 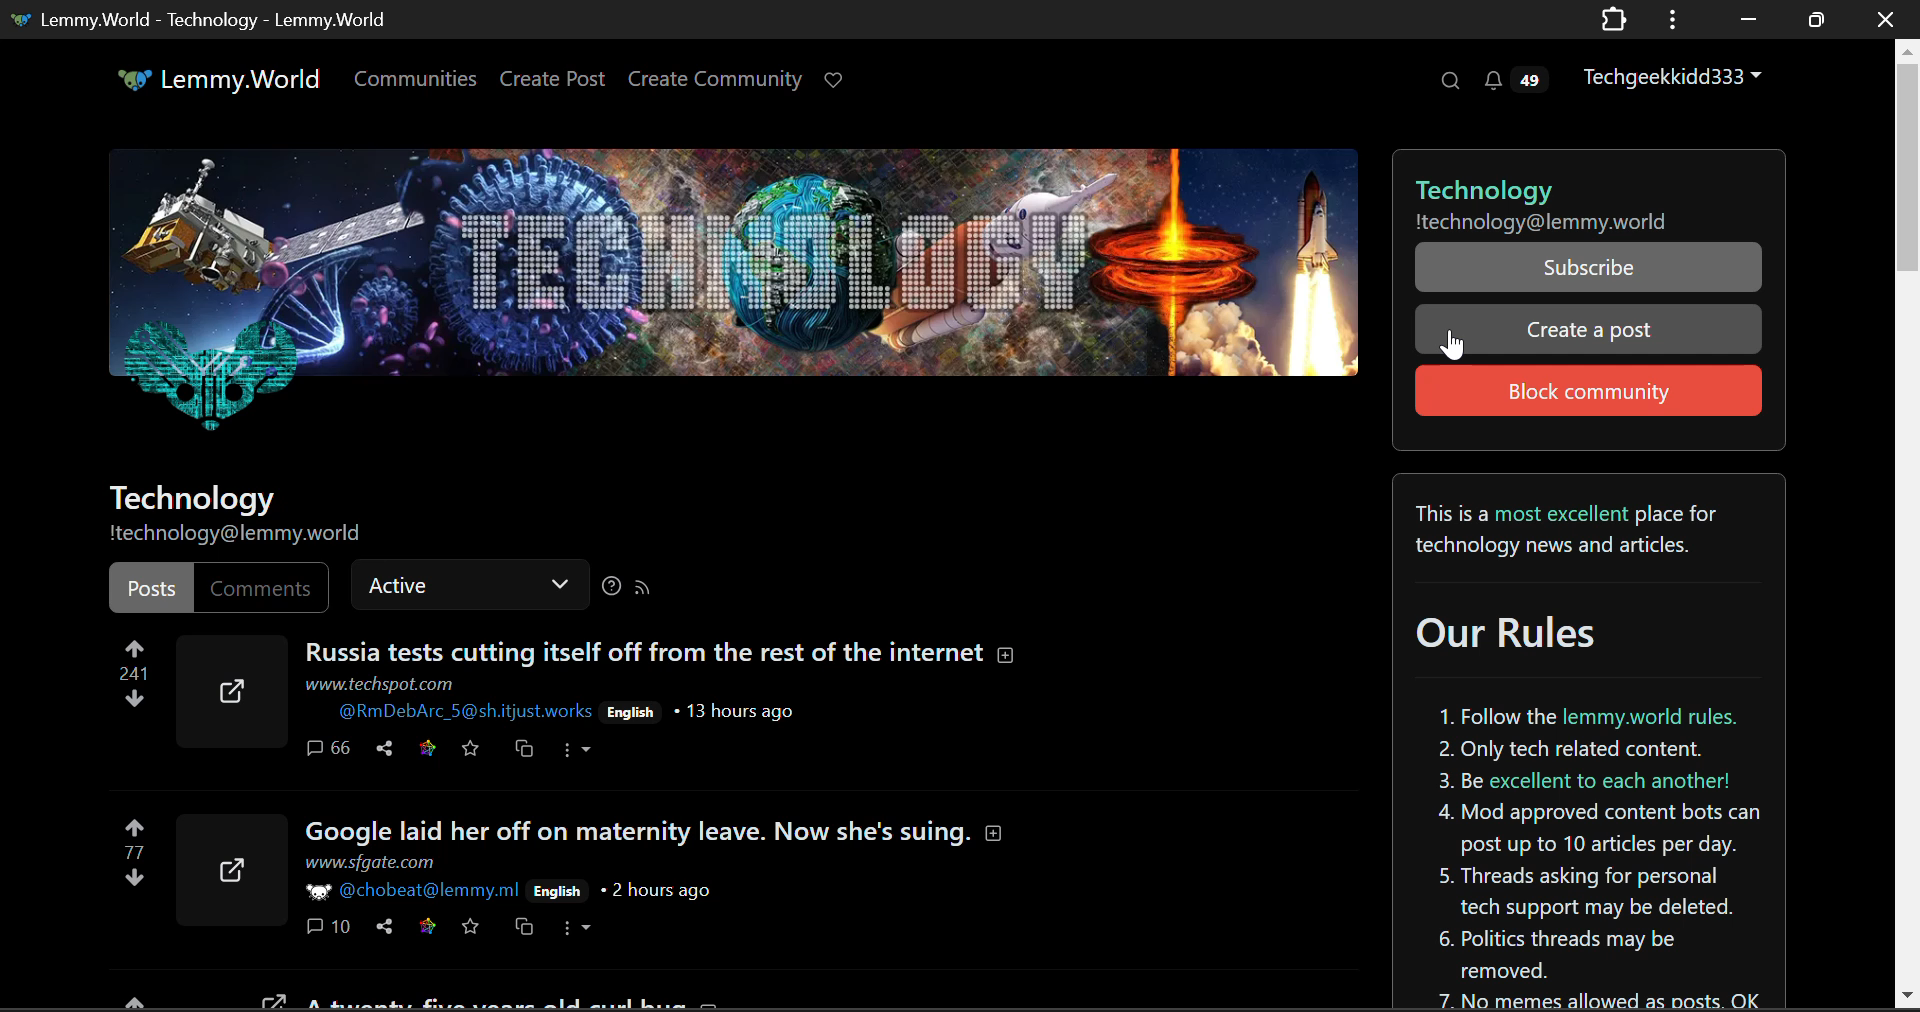 What do you see at coordinates (414, 893) in the screenshot?
I see `@chobeat@lemmy.nl` at bounding box center [414, 893].